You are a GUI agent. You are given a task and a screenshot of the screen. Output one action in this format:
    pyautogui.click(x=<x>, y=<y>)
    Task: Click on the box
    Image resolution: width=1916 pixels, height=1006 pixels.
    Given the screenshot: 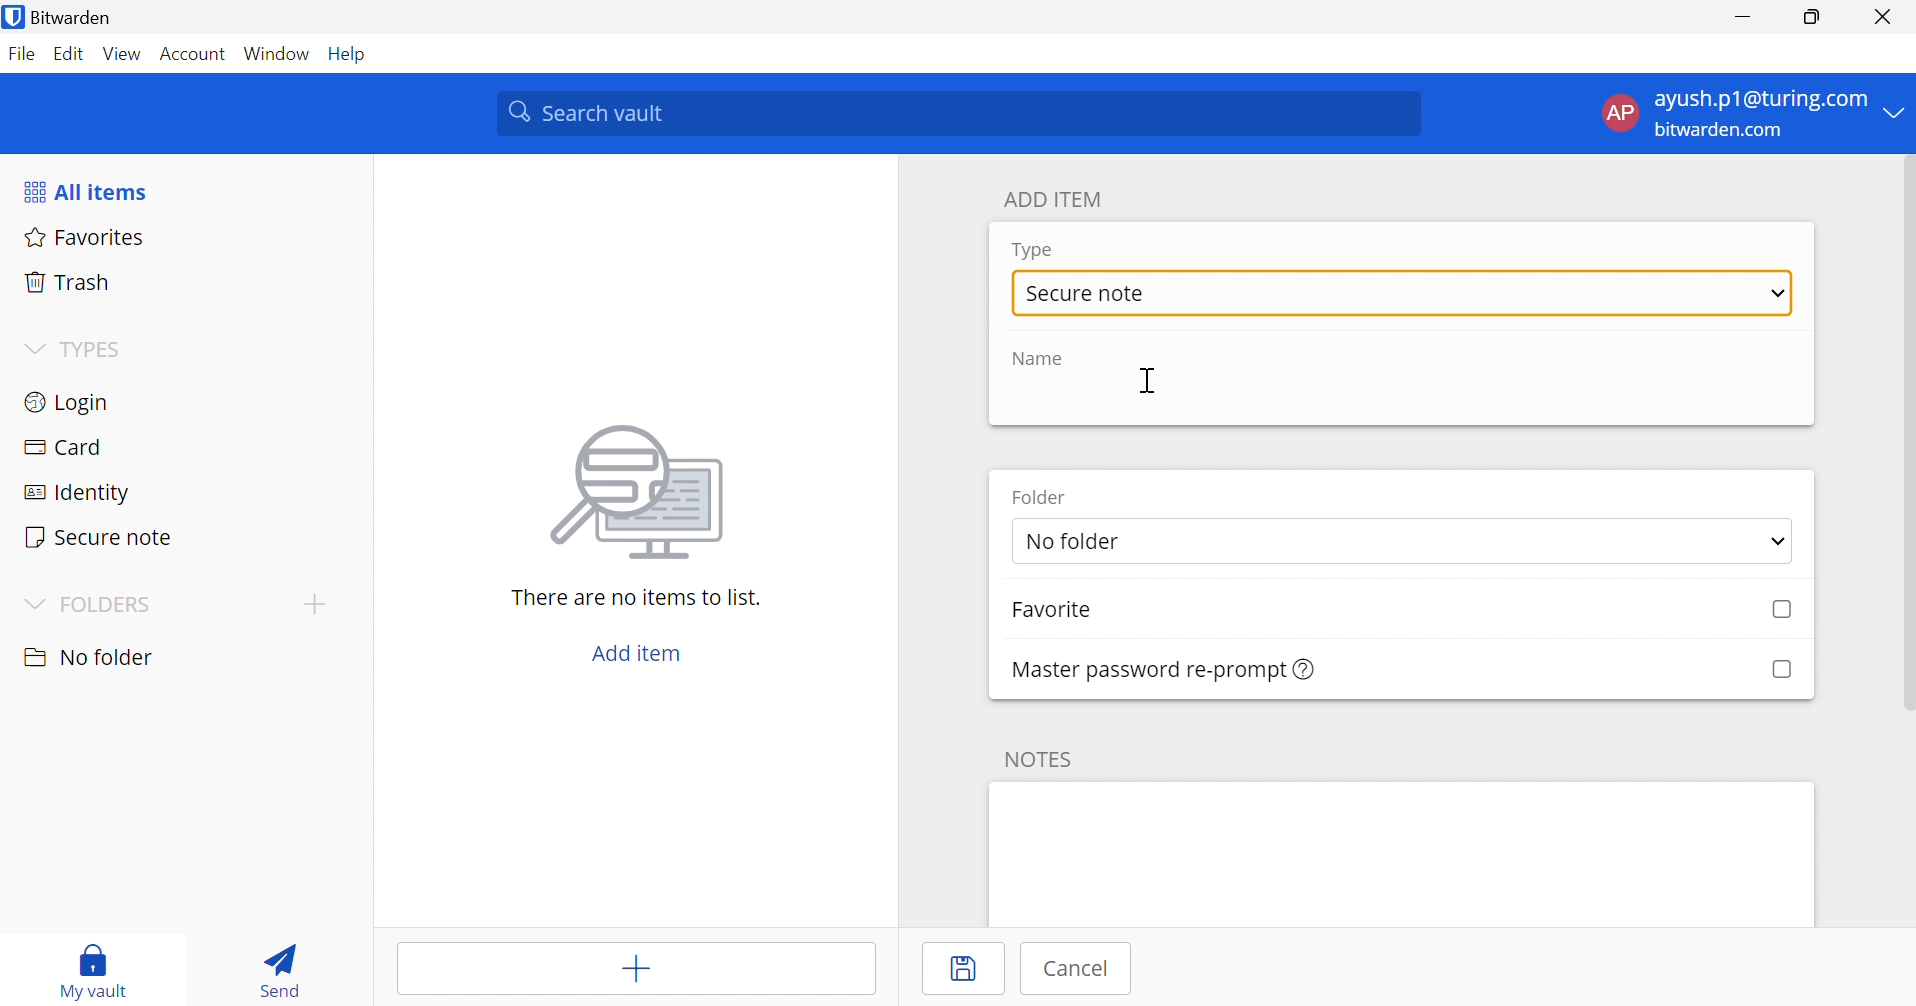 What is the action you would take?
    pyautogui.click(x=1781, y=668)
    